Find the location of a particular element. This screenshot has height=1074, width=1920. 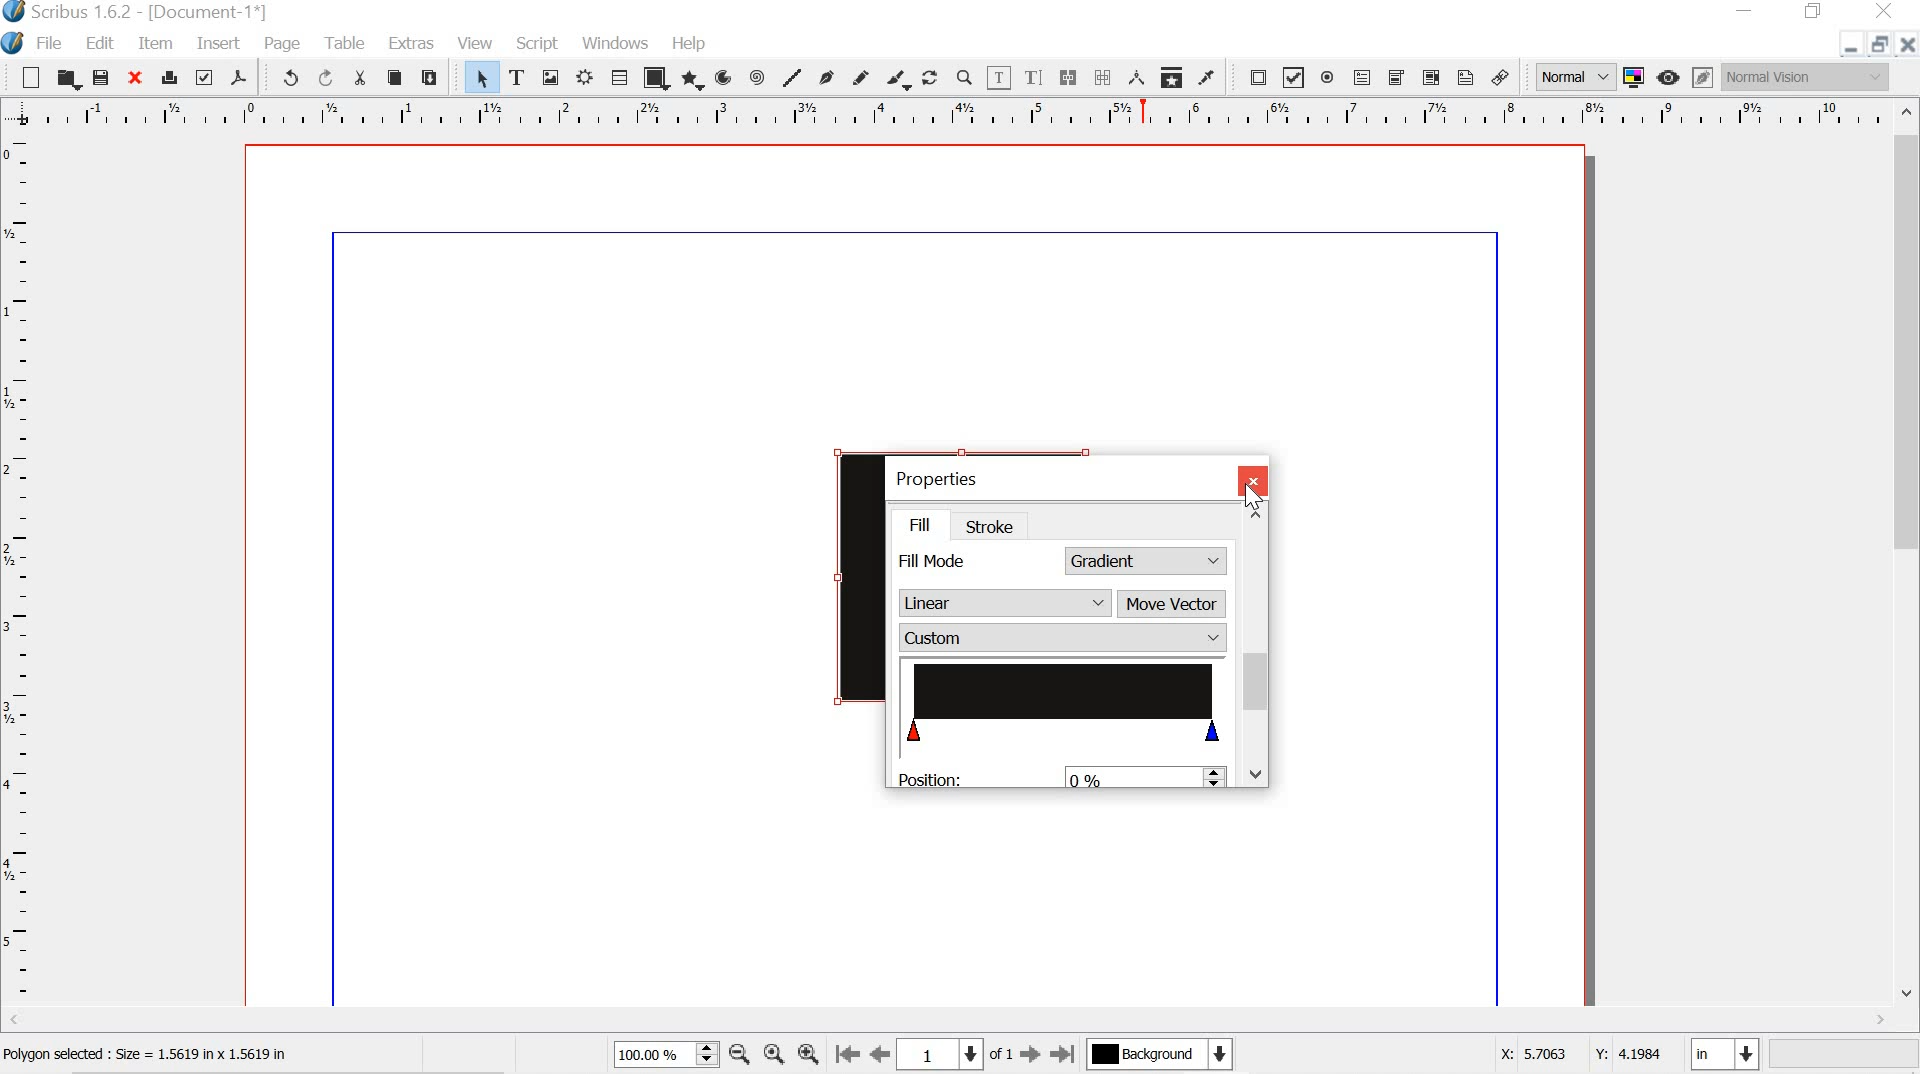

render frame is located at coordinates (586, 78).